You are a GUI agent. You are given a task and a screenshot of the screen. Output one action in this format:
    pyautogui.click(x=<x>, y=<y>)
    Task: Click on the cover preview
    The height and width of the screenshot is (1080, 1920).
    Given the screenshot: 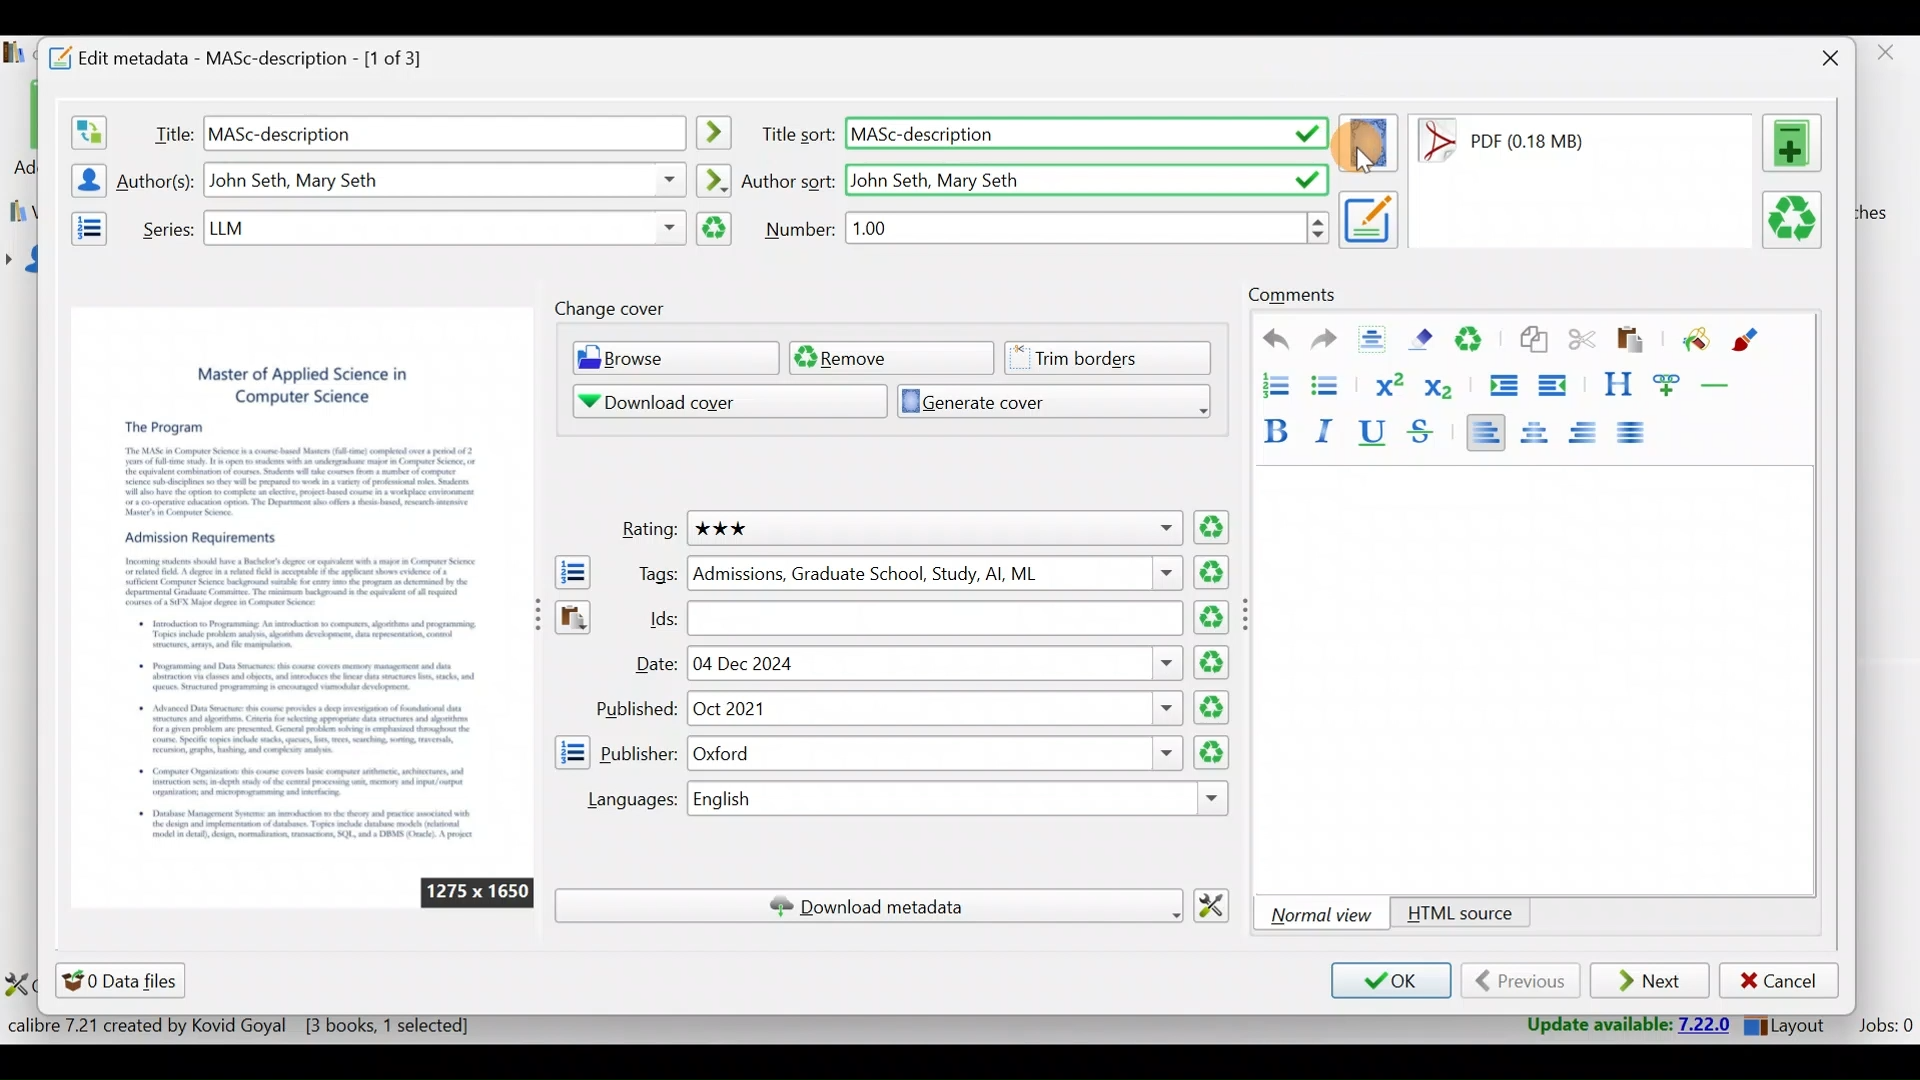 What is the action you would take?
    pyautogui.click(x=301, y=578)
    